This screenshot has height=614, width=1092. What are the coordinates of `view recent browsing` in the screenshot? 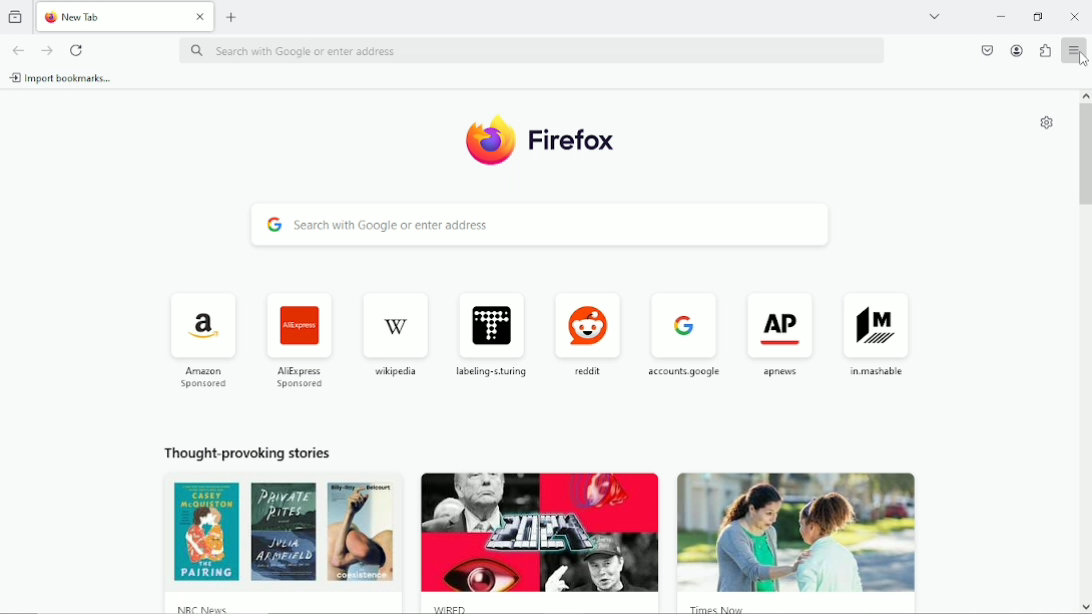 It's located at (15, 17).